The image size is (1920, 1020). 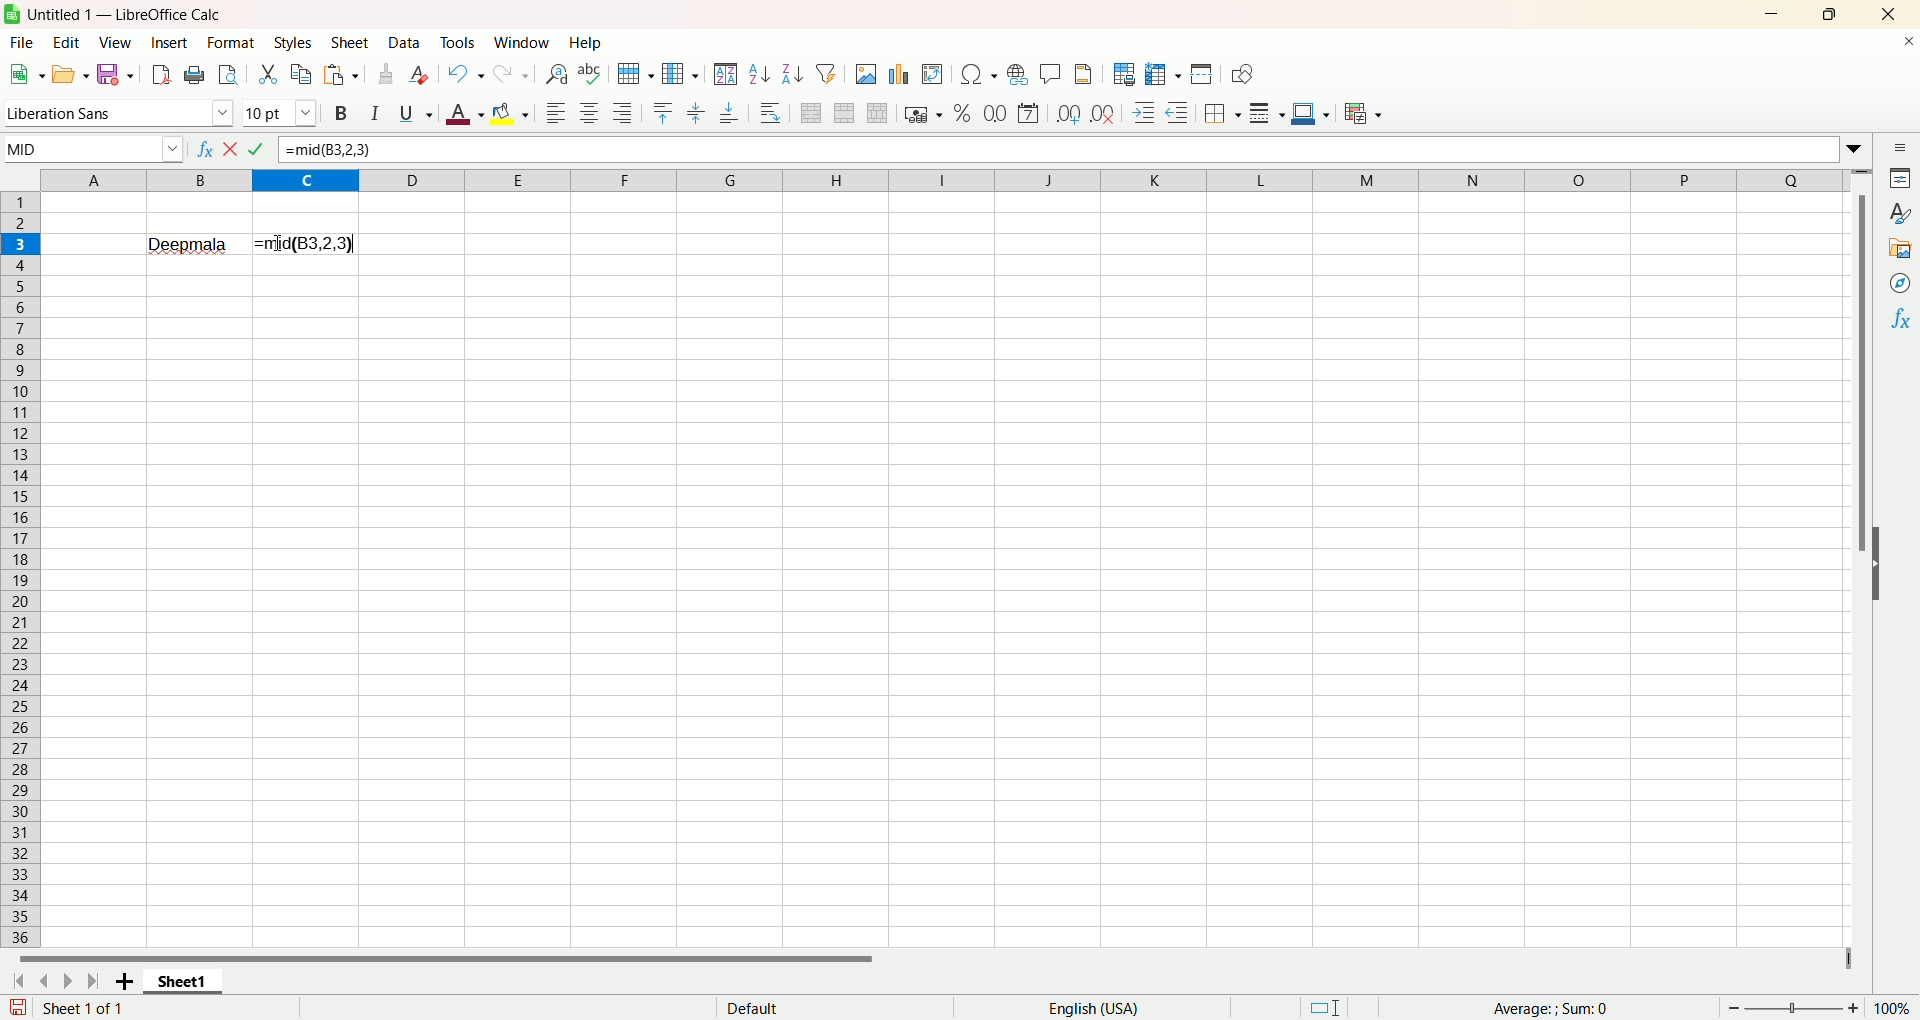 I want to click on Data, so click(x=407, y=42).